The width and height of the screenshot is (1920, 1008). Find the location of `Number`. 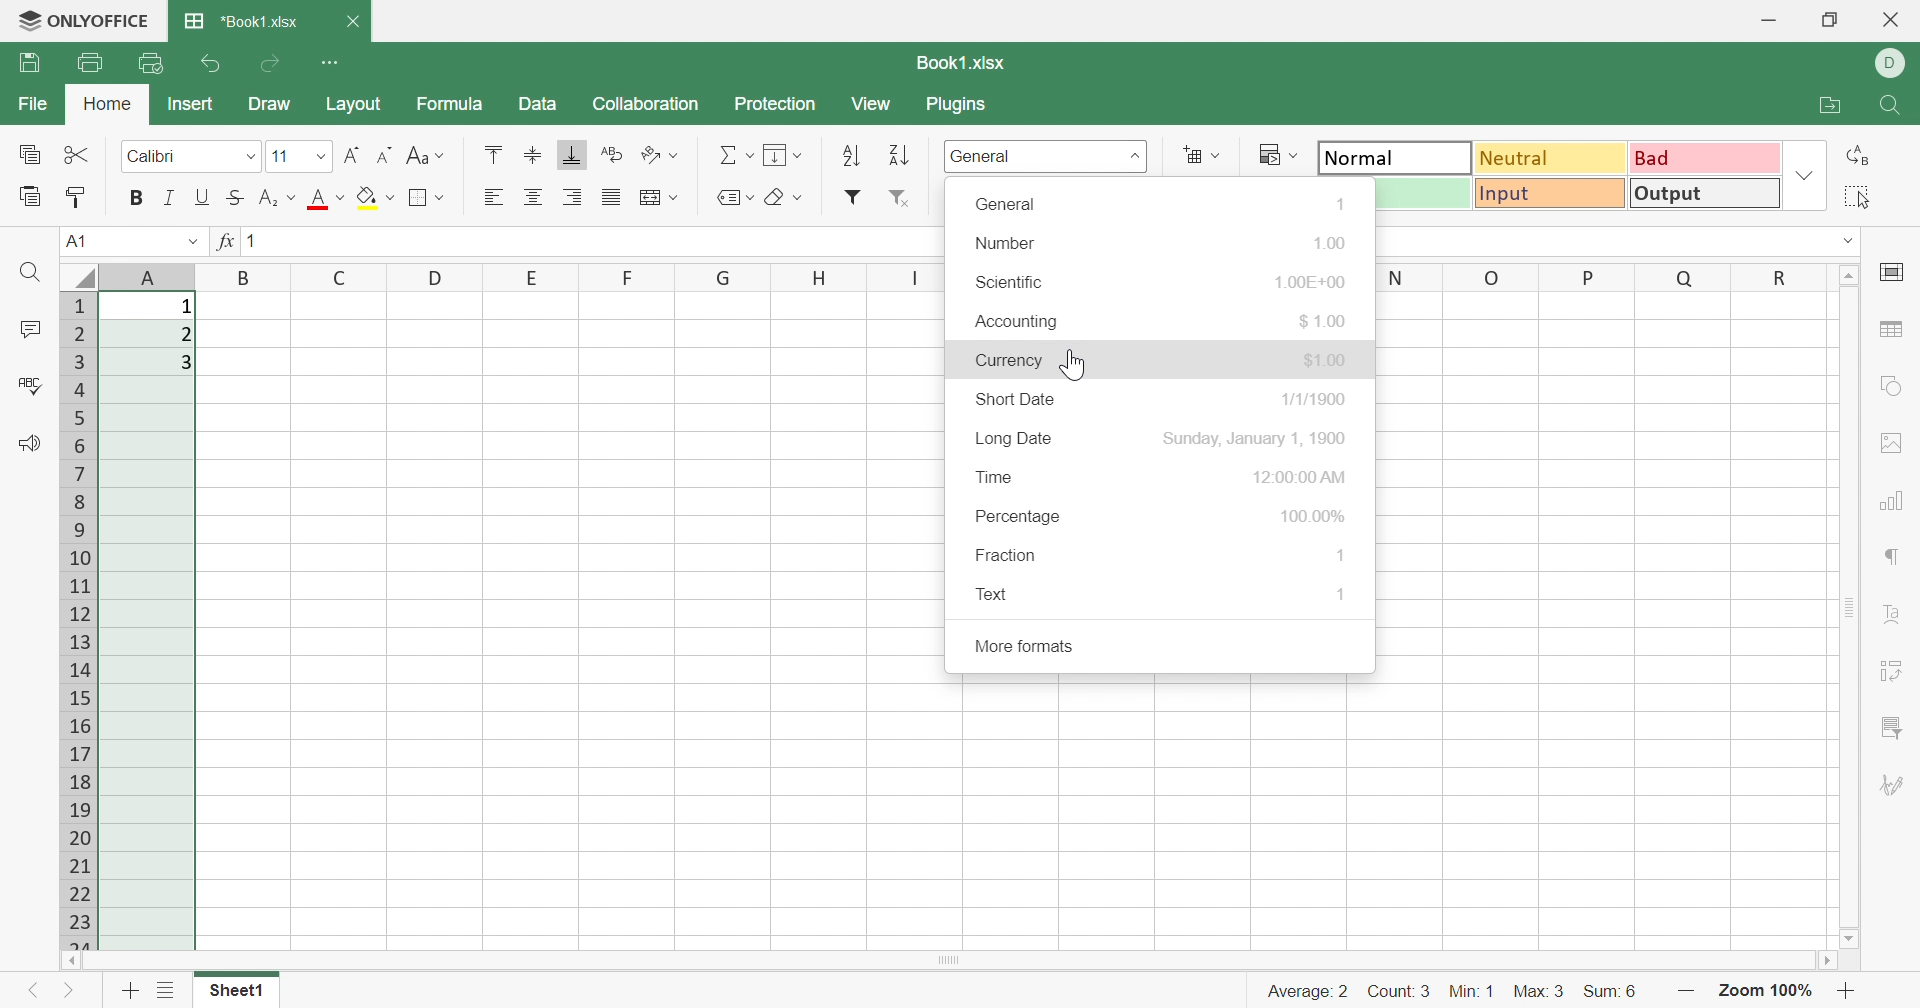

Number is located at coordinates (1009, 245).